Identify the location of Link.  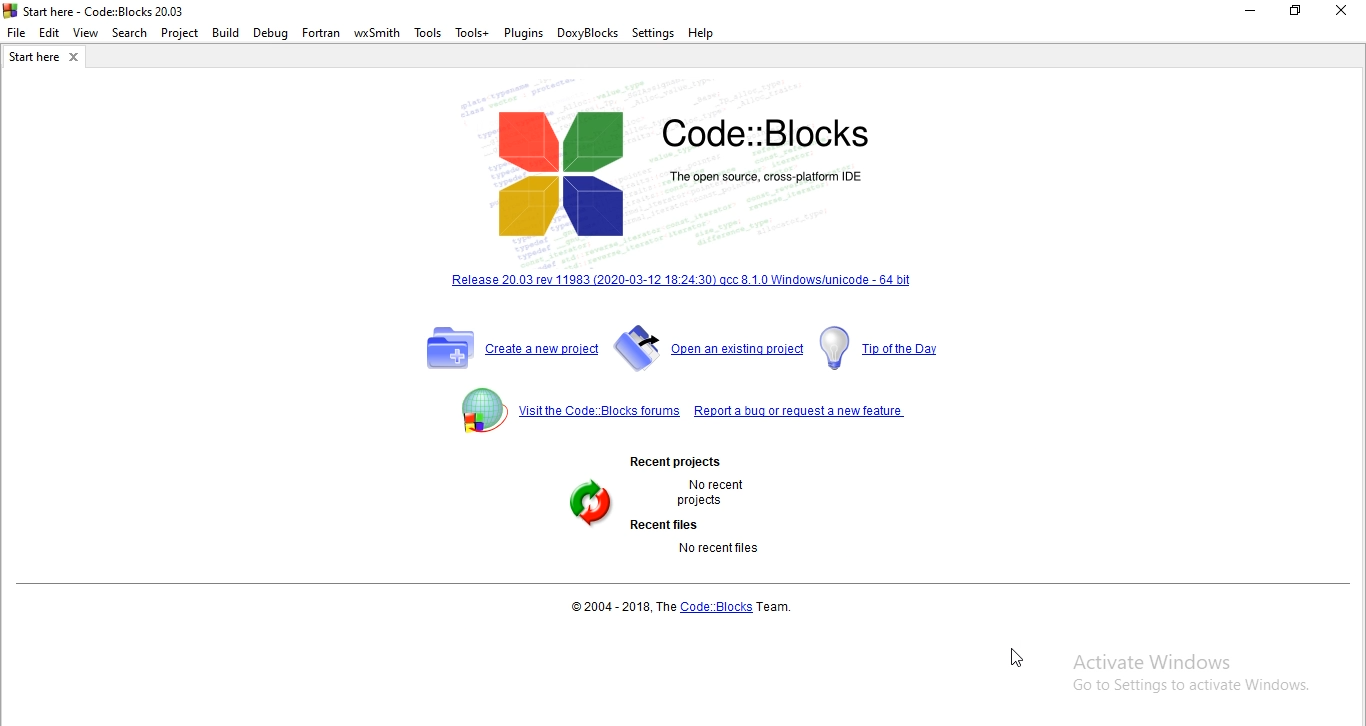
(679, 280).